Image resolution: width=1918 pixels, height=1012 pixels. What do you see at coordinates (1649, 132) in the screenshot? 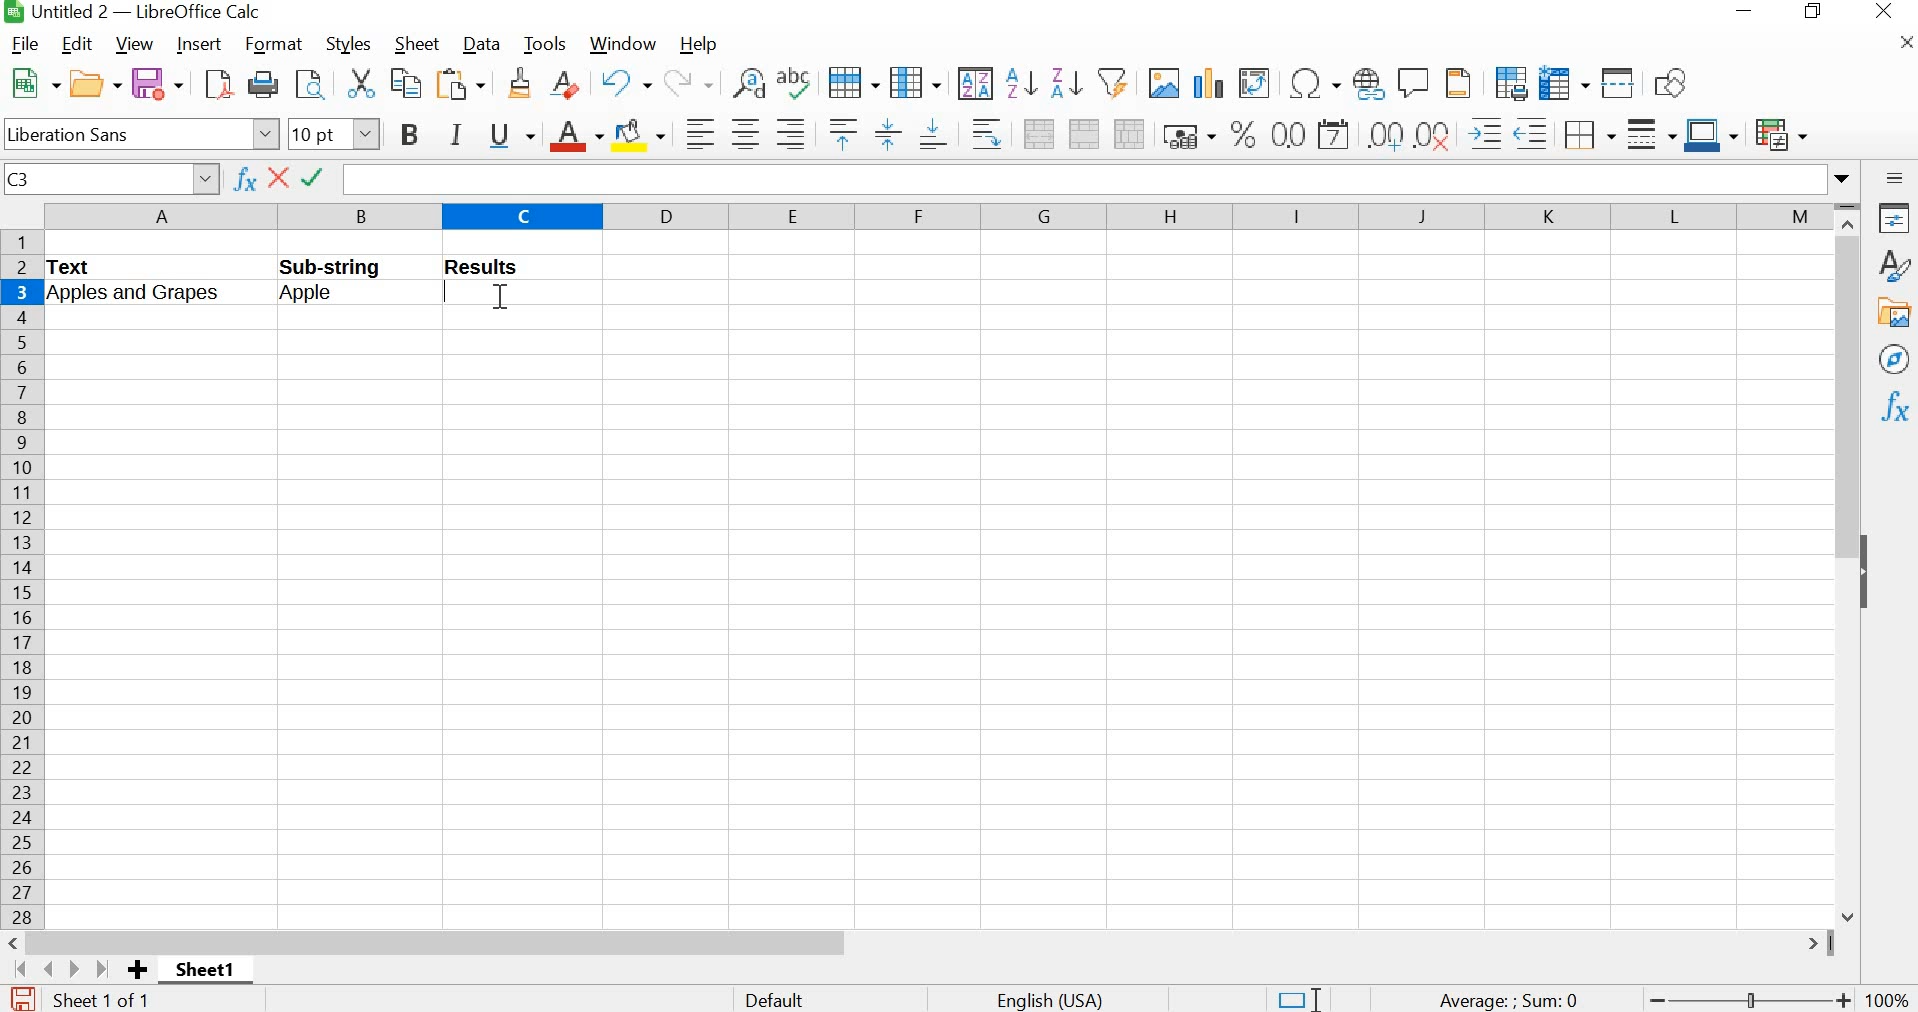
I see `border style` at bounding box center [1649, 132].